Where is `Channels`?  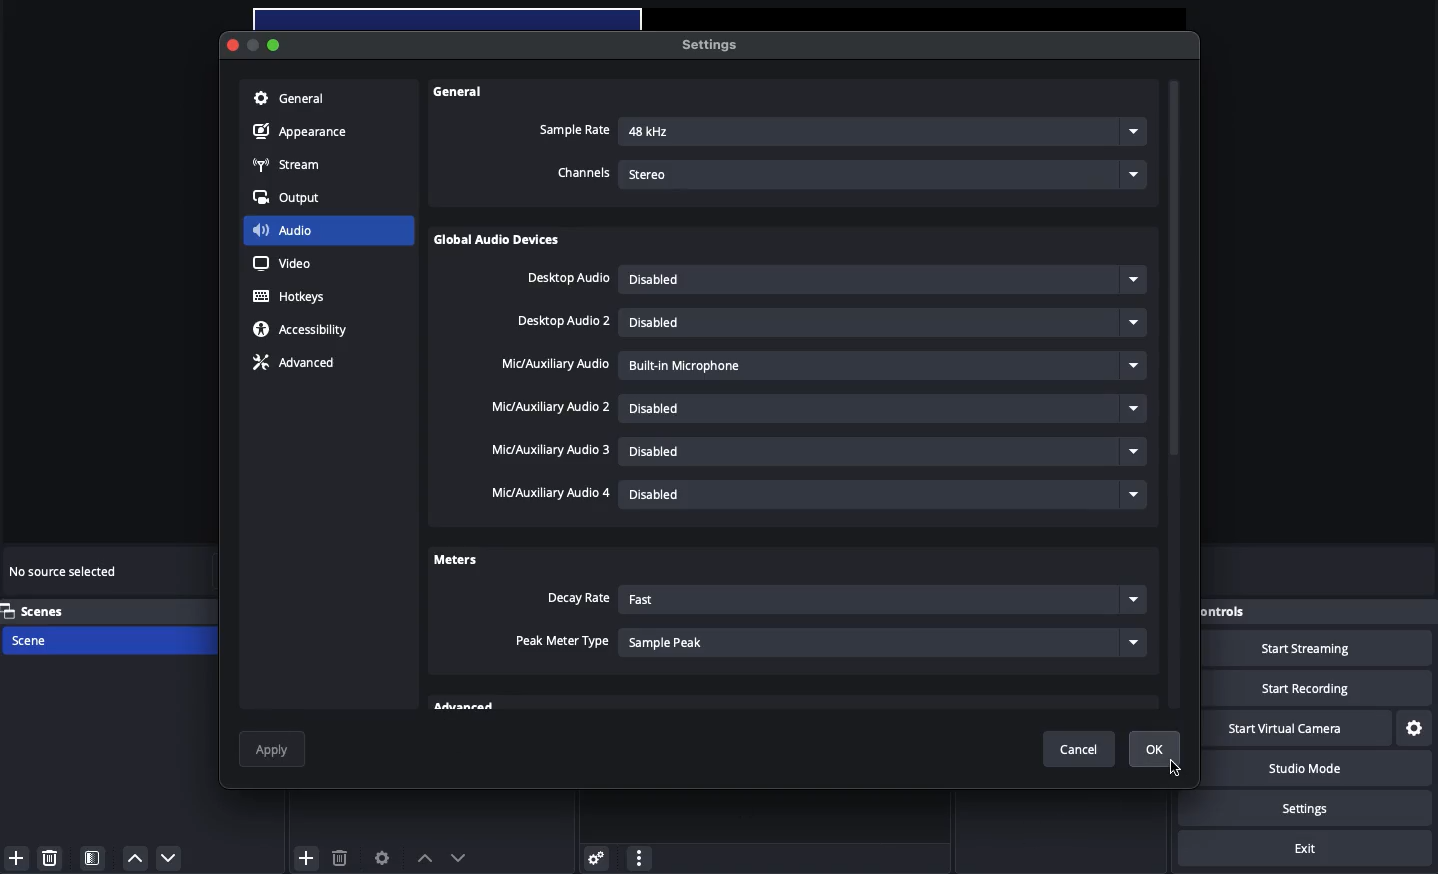 Channels is located at coordinates (584, 174).